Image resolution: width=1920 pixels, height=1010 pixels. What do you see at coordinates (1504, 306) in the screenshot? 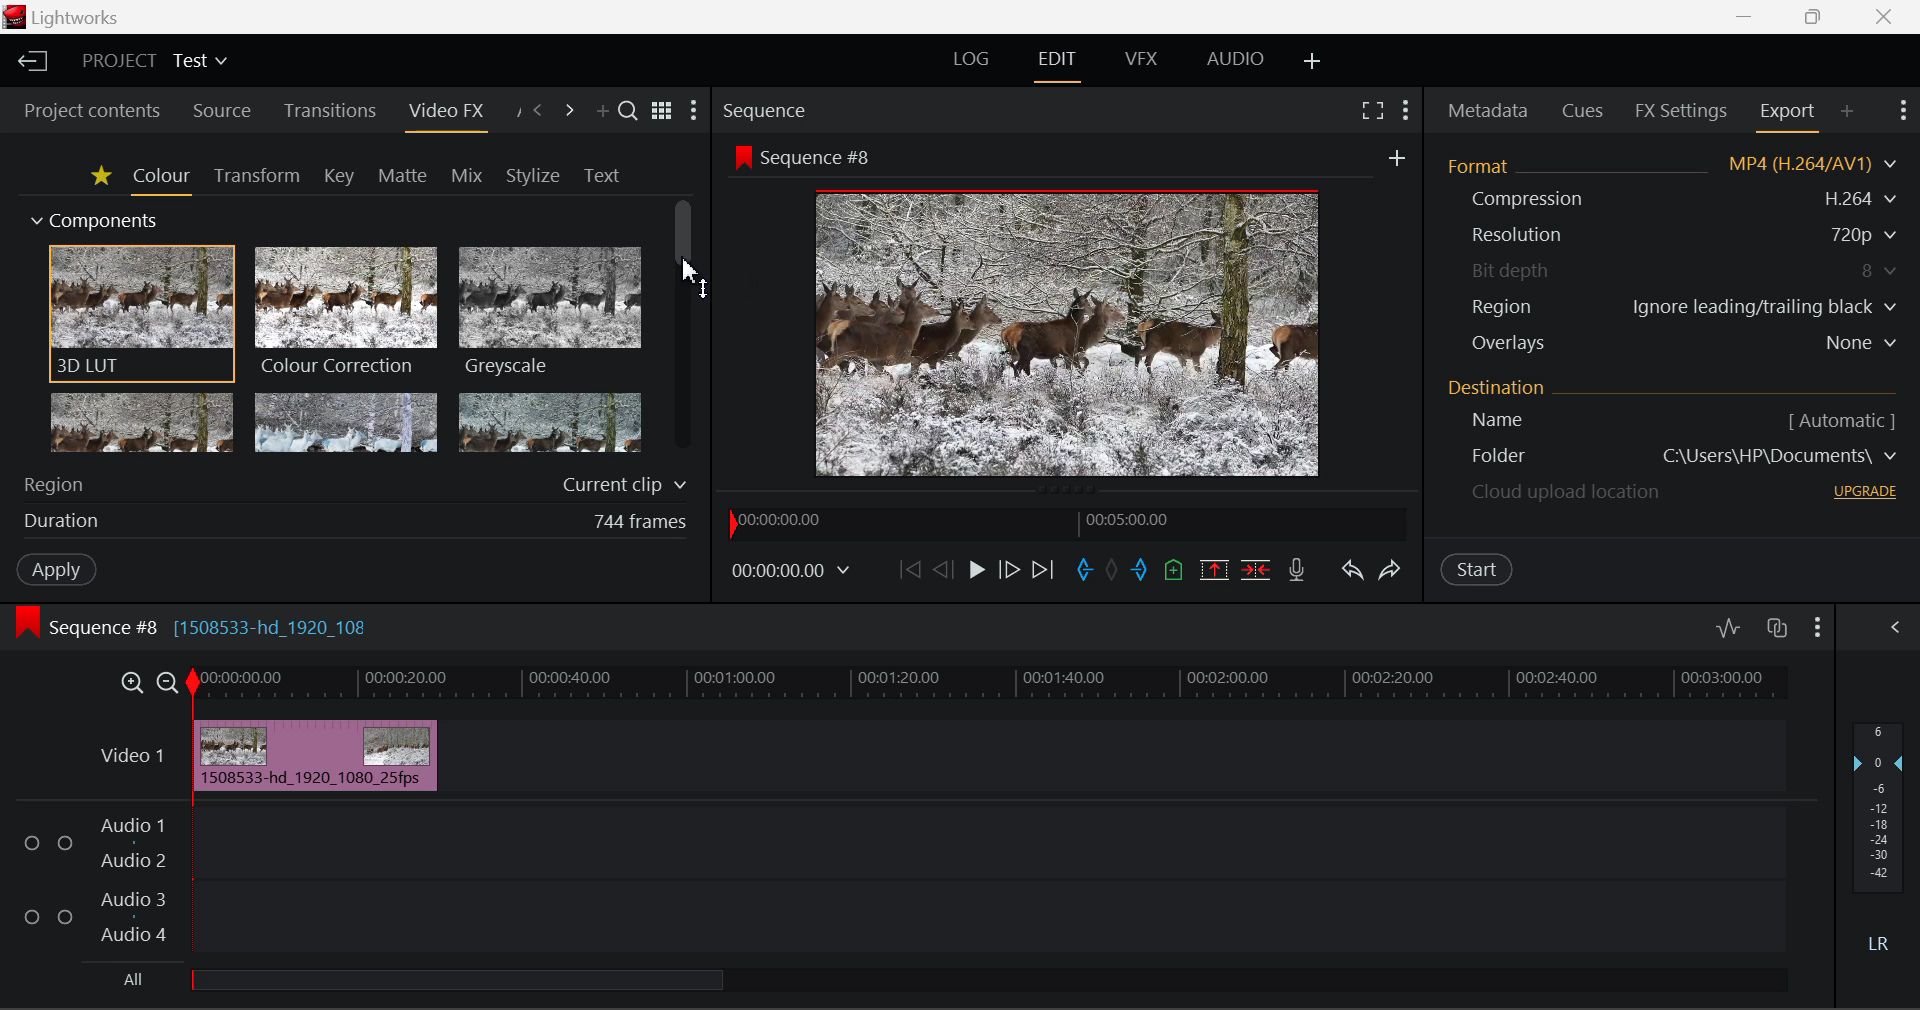
I see `Region` at bounding box center [1504, 306].